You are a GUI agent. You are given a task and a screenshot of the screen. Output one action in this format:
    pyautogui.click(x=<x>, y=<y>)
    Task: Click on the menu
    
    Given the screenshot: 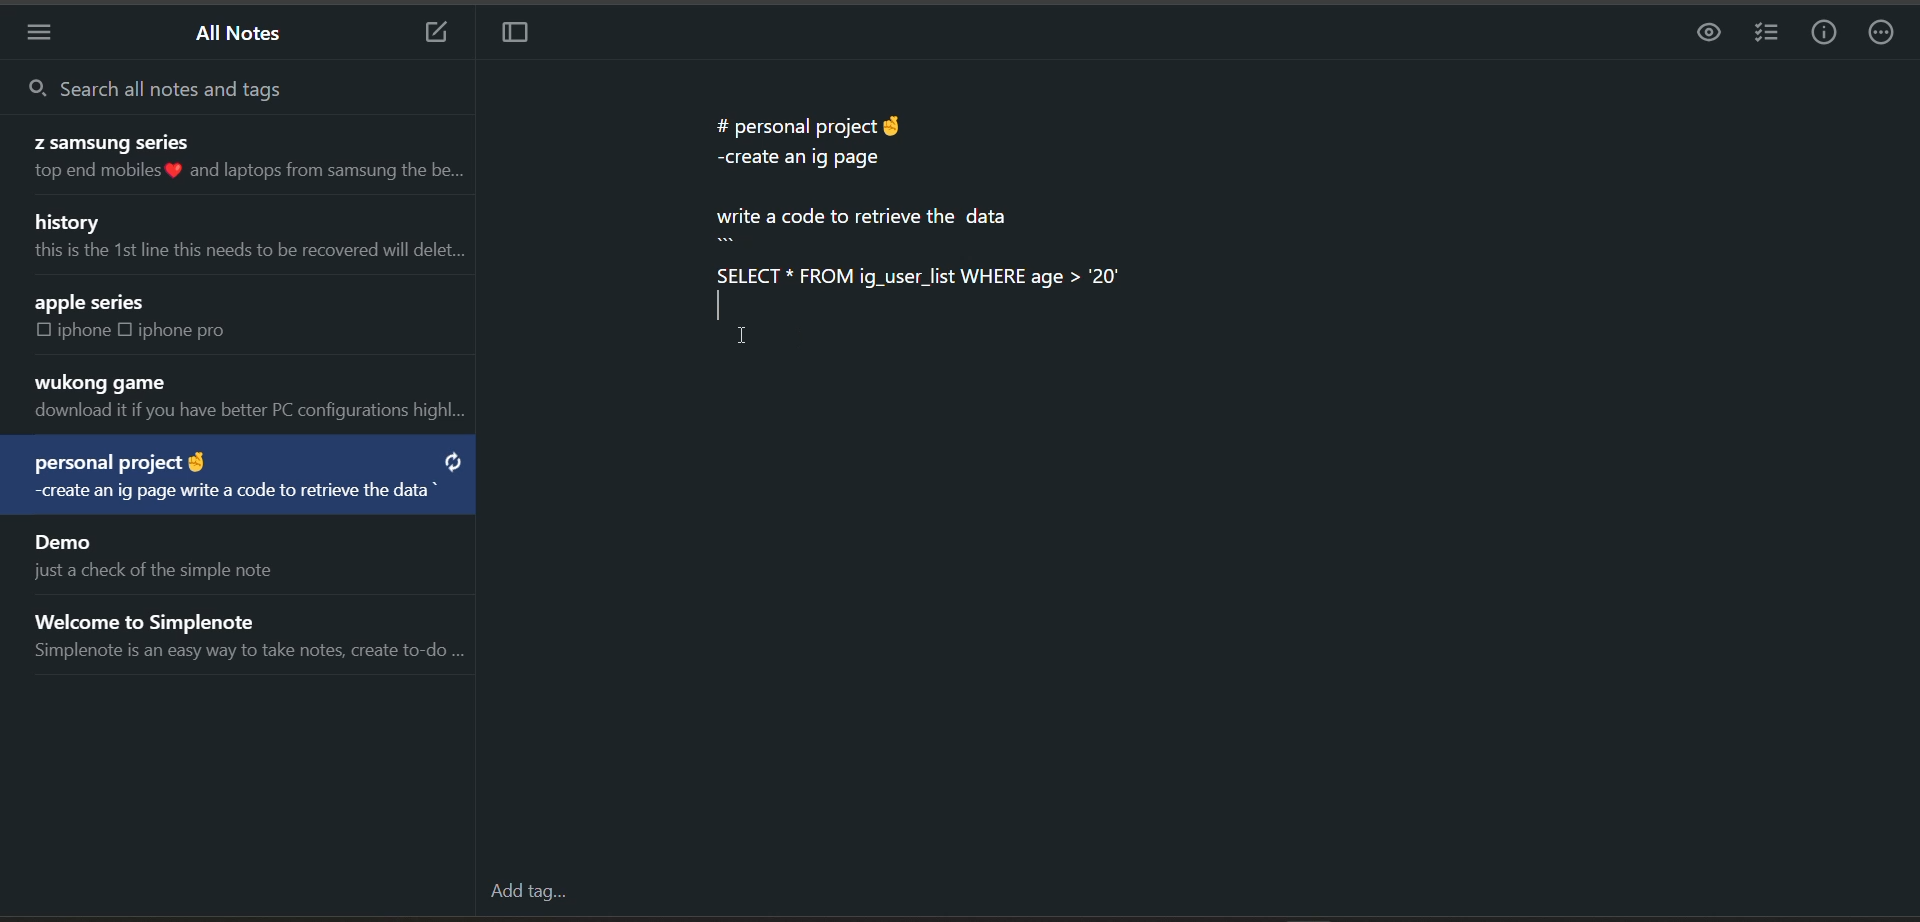 What is the action you would take?
    pyautogui.click(x=46, y=32)
    